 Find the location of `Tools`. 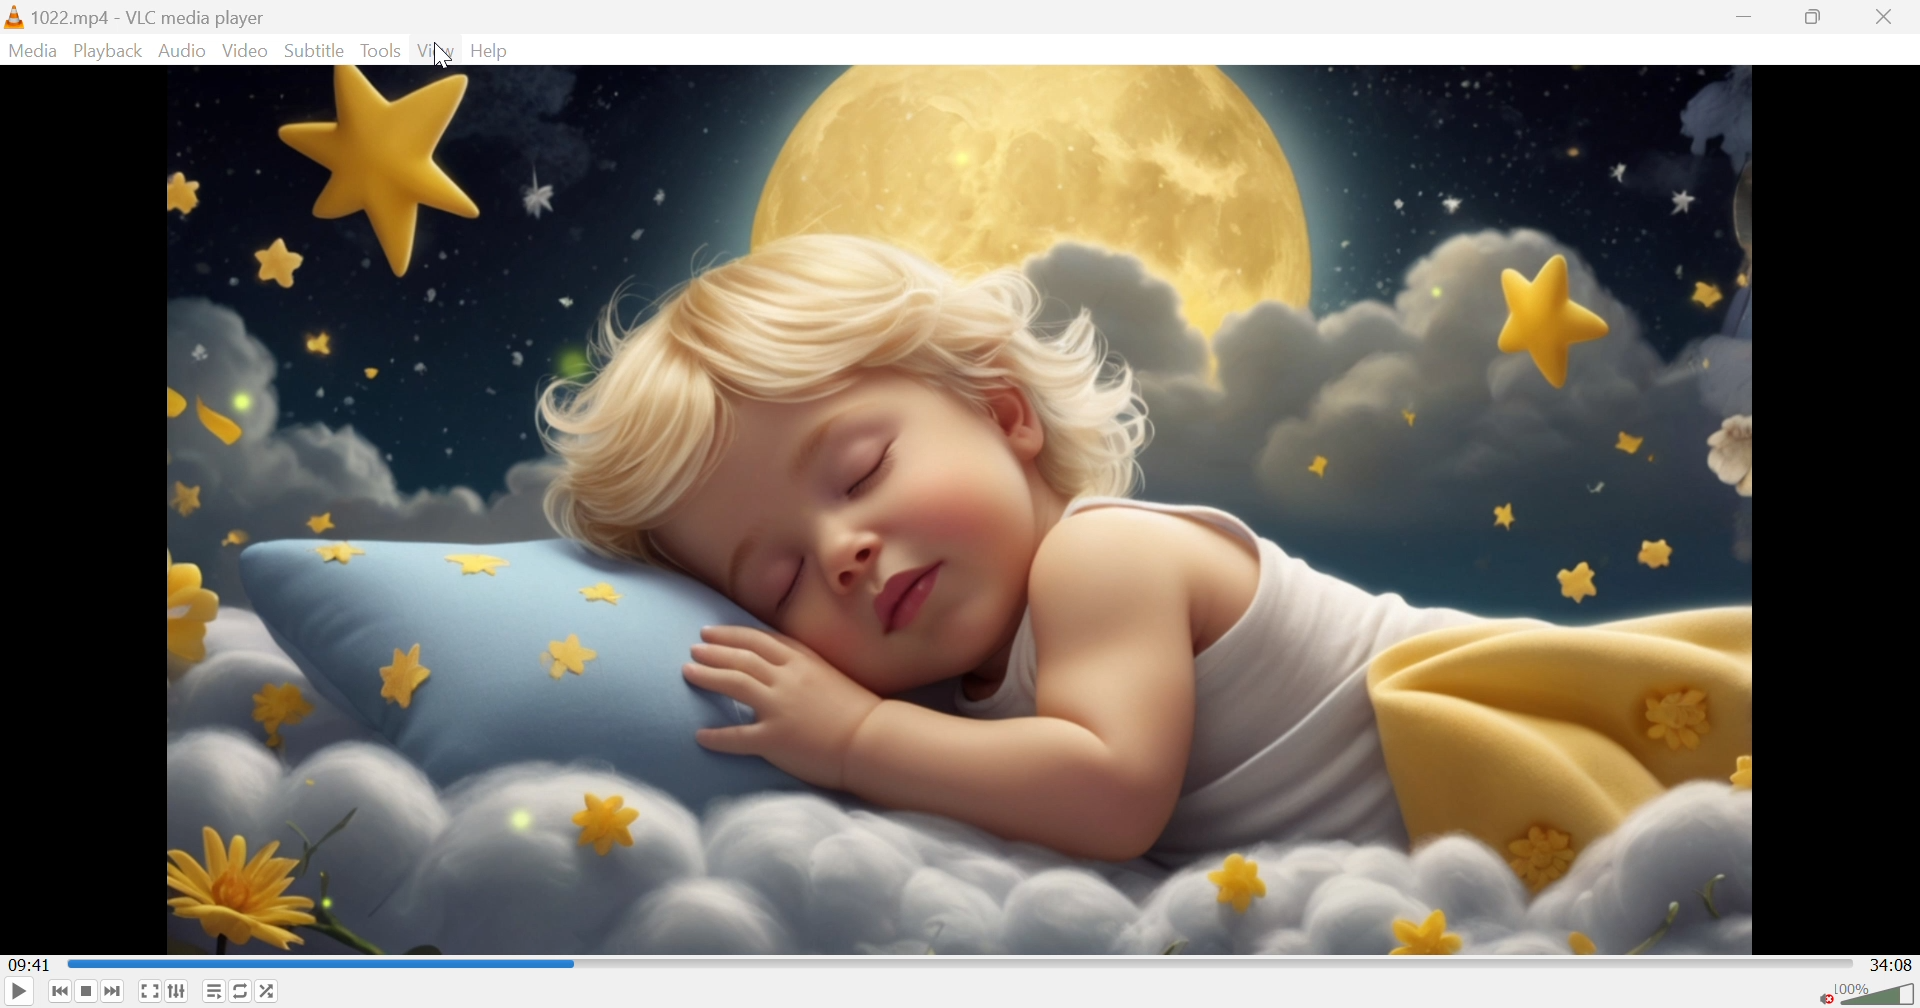

Tools is located at coordinates (382, 51).